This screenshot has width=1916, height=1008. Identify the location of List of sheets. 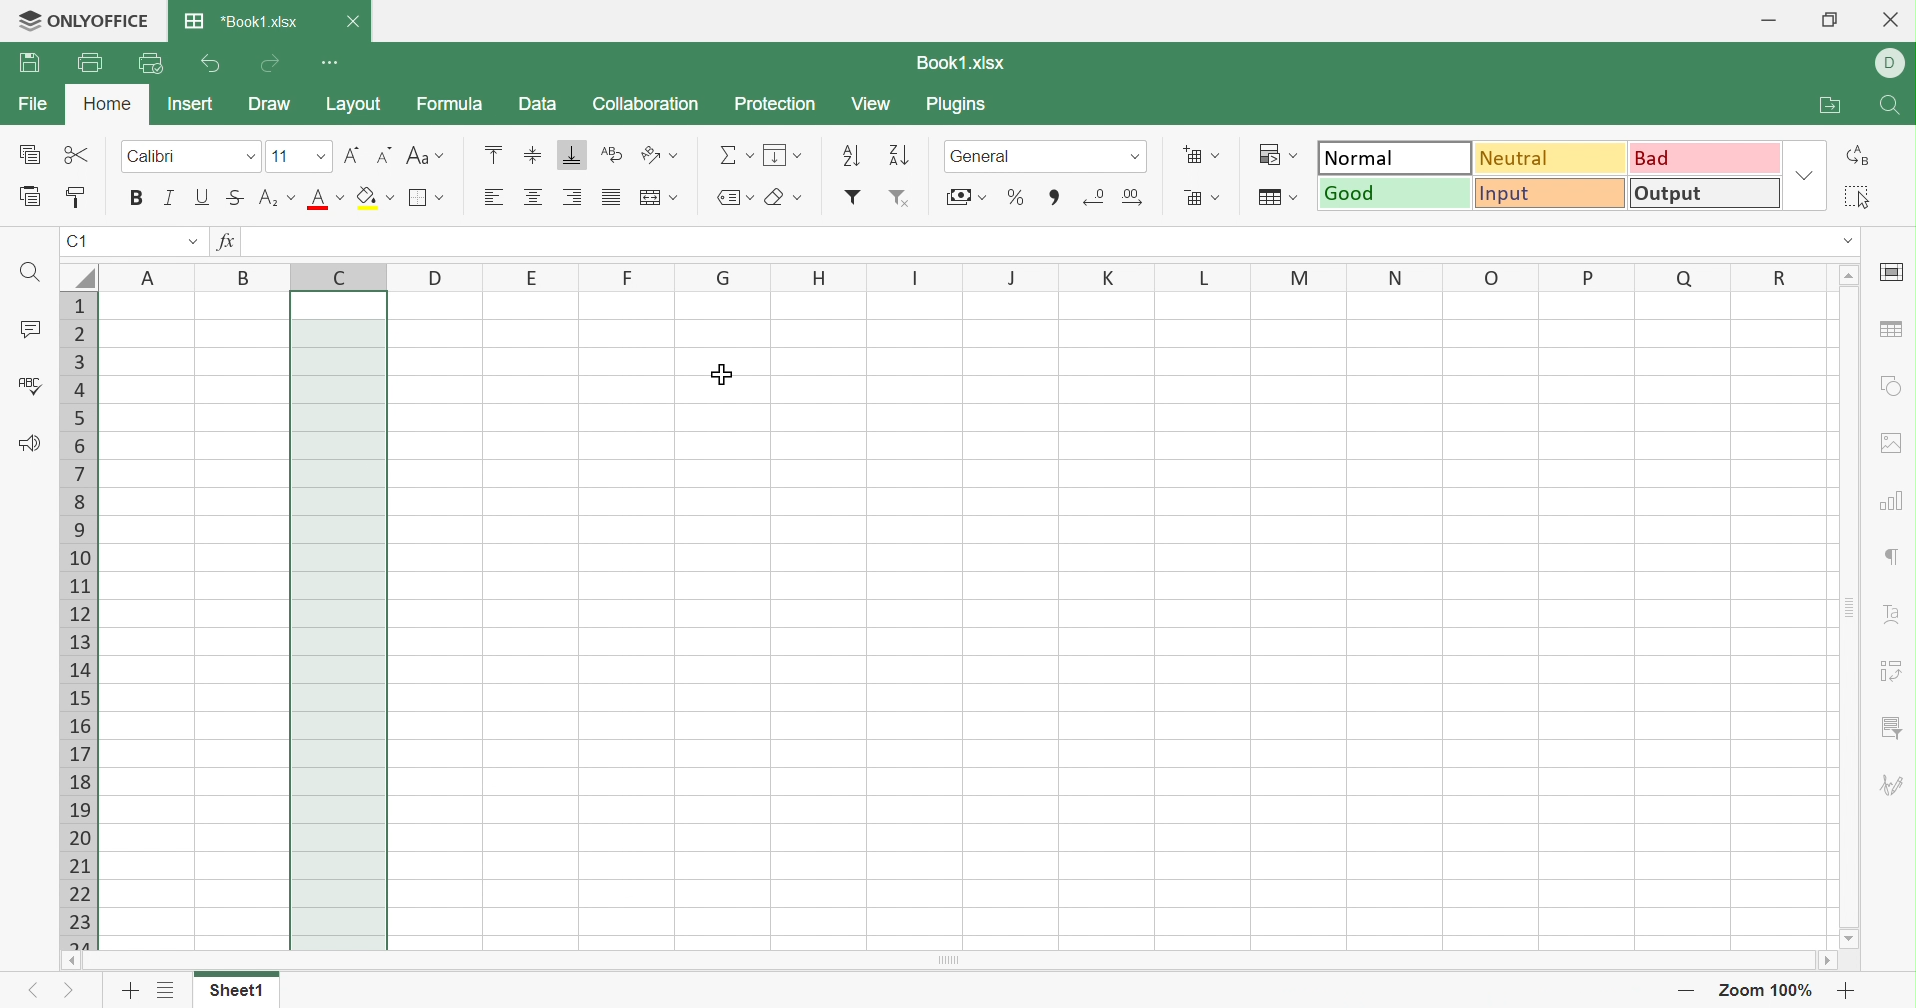
(167, 991).